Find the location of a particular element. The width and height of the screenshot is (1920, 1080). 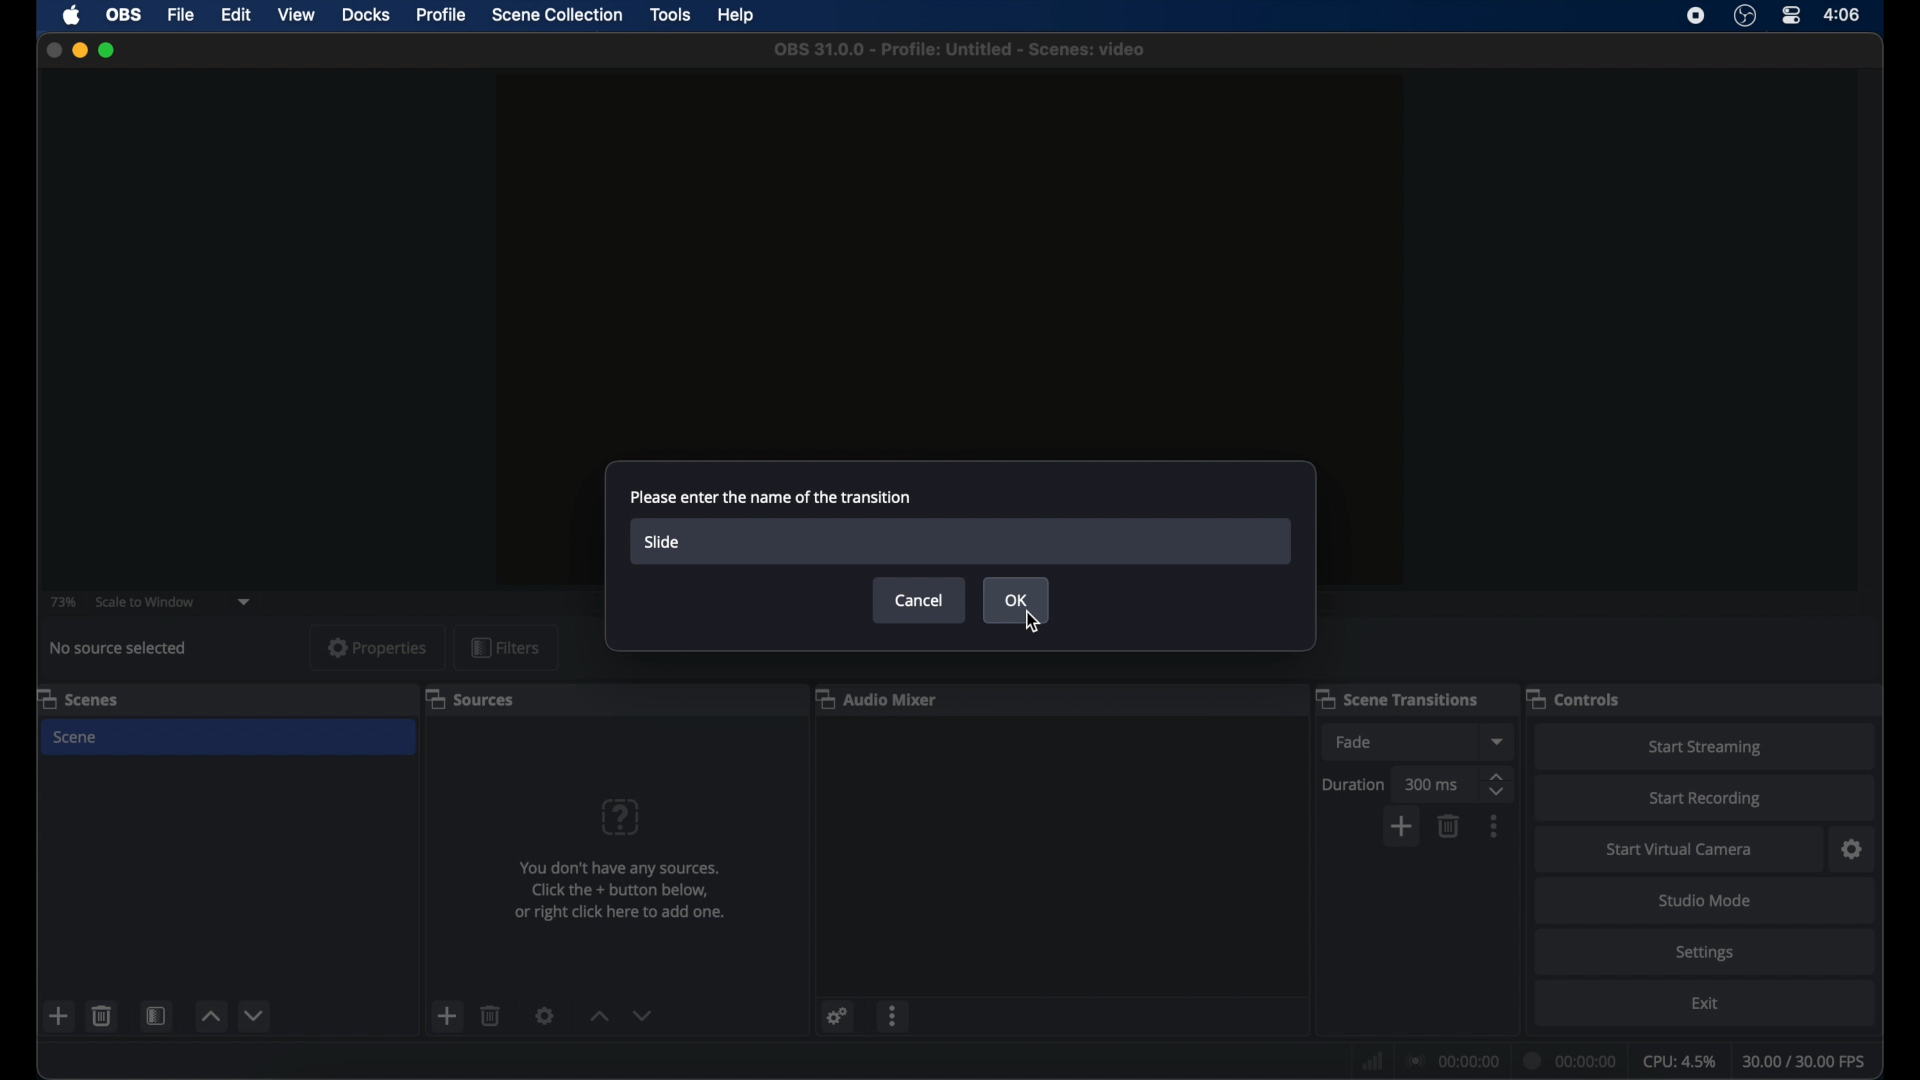

dropdown is located at coordinates (1499, 742).